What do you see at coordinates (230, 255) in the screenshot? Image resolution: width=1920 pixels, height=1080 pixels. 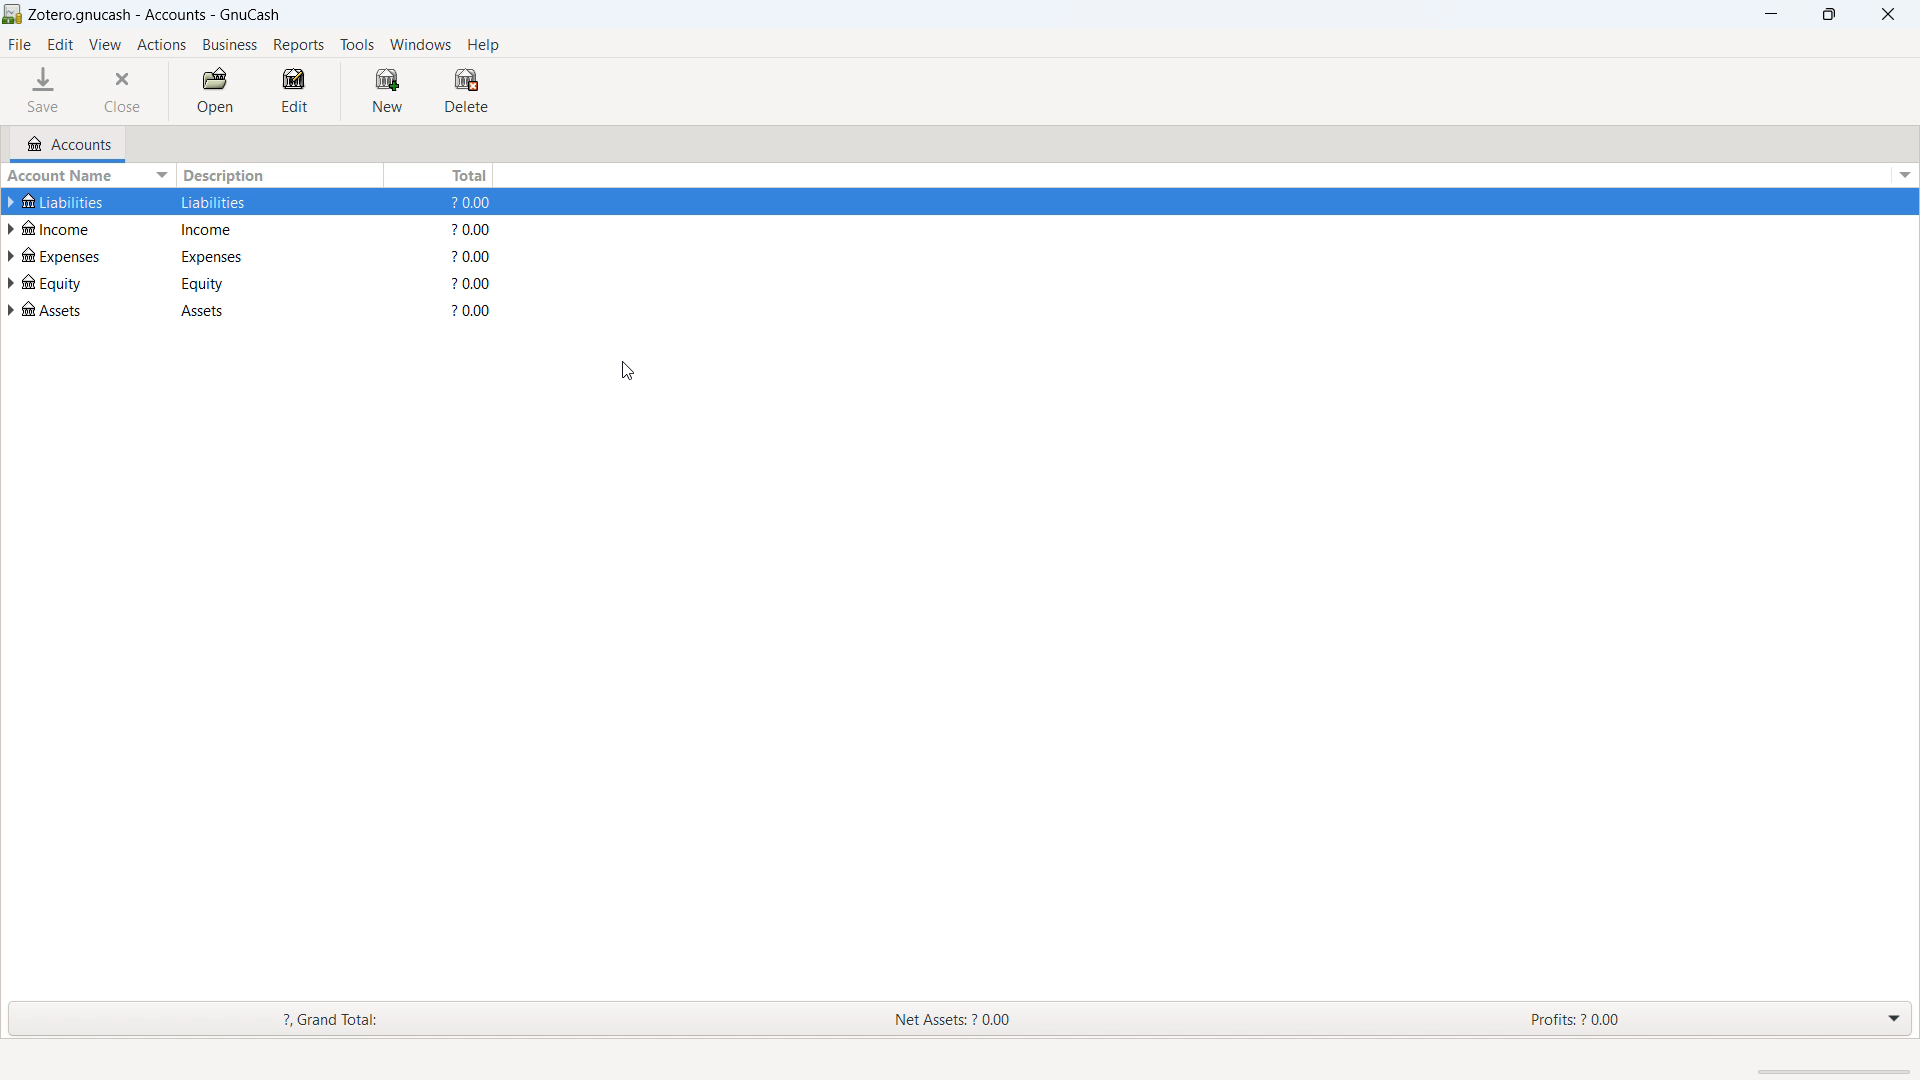 I see `expenses` at bounding box center [230, 255].